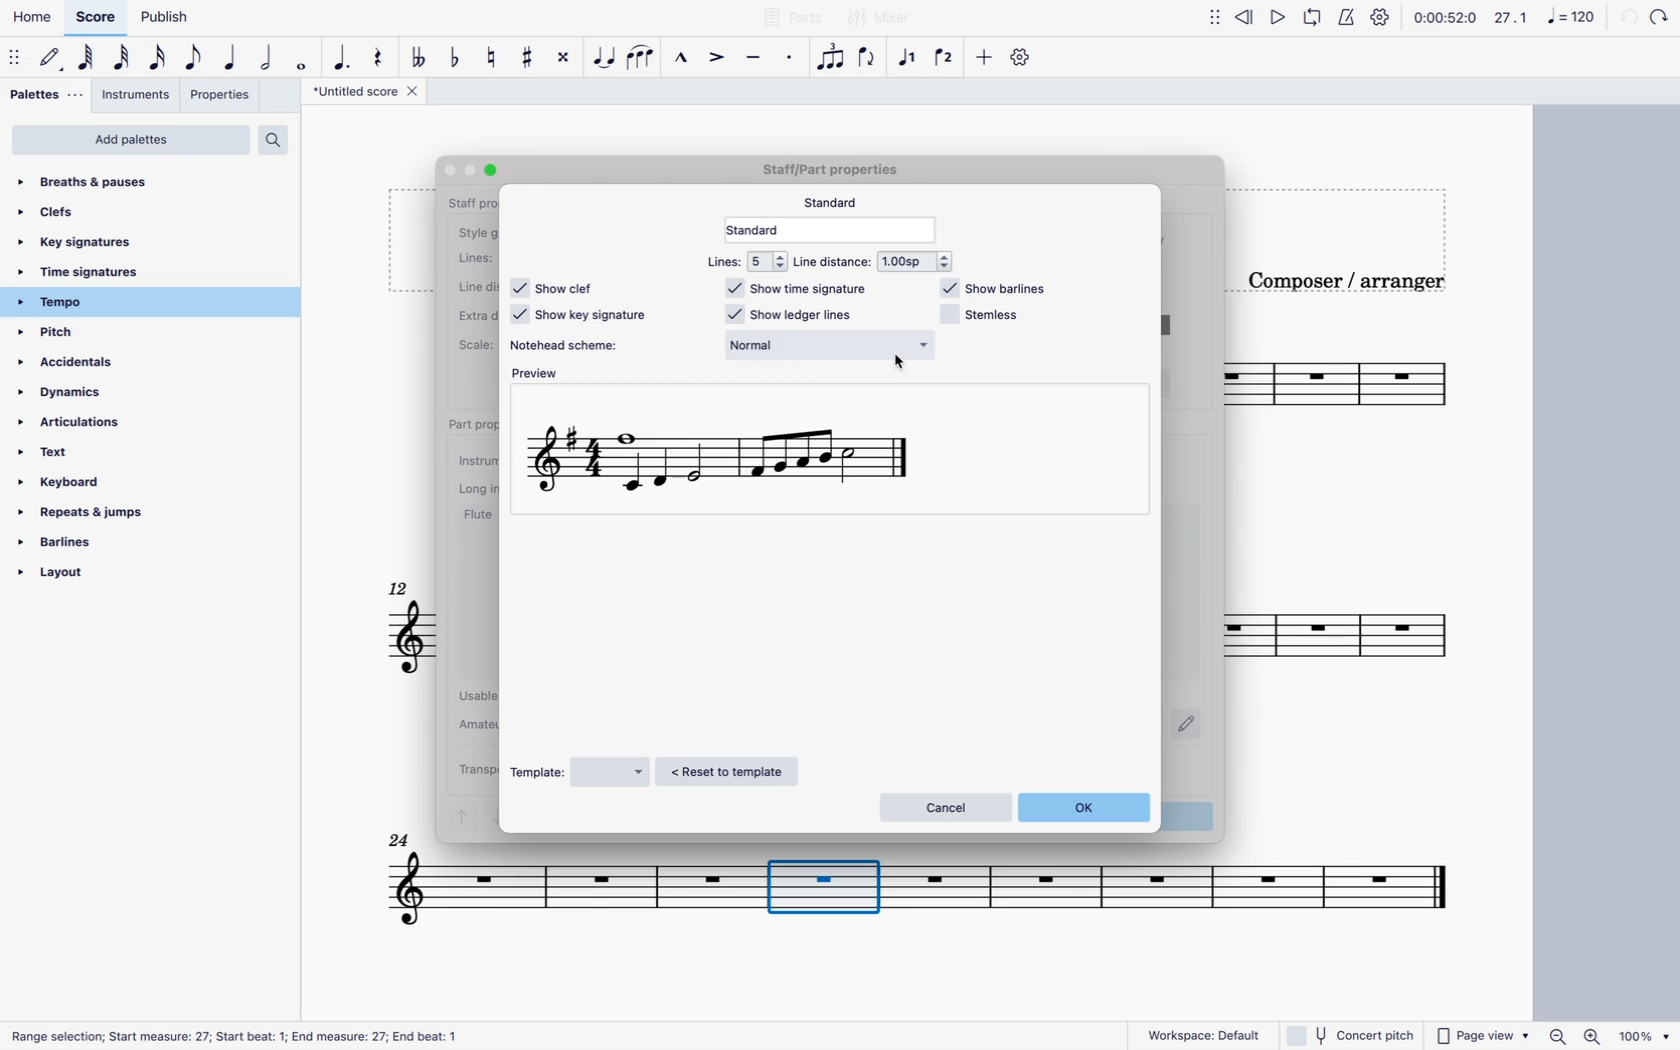 This screenshot has height=1050, width=1680. I want to click on repeats & jumps, so click(114, 512).